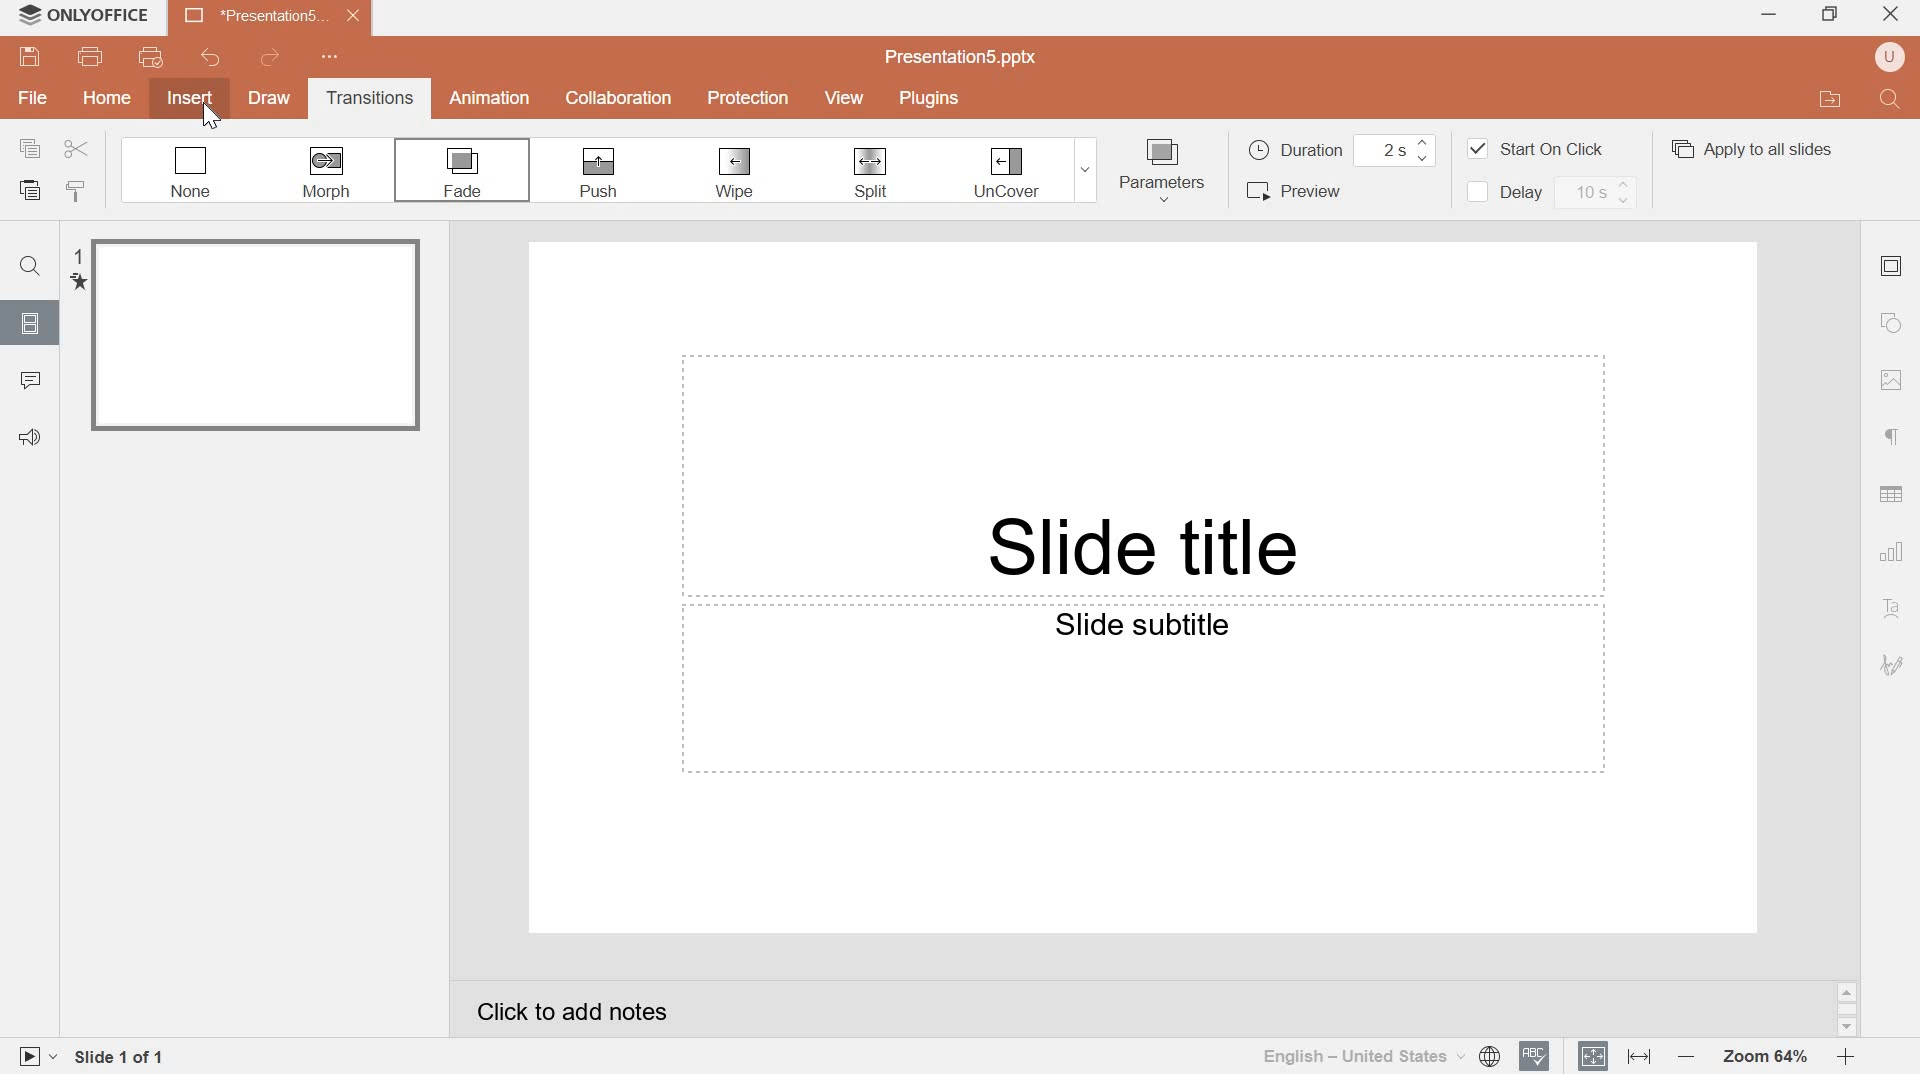 This screenshot has height=1074, width=1920. Describe the element at coordinates (28, 58) in the screenshot. I see `Save` at that location.